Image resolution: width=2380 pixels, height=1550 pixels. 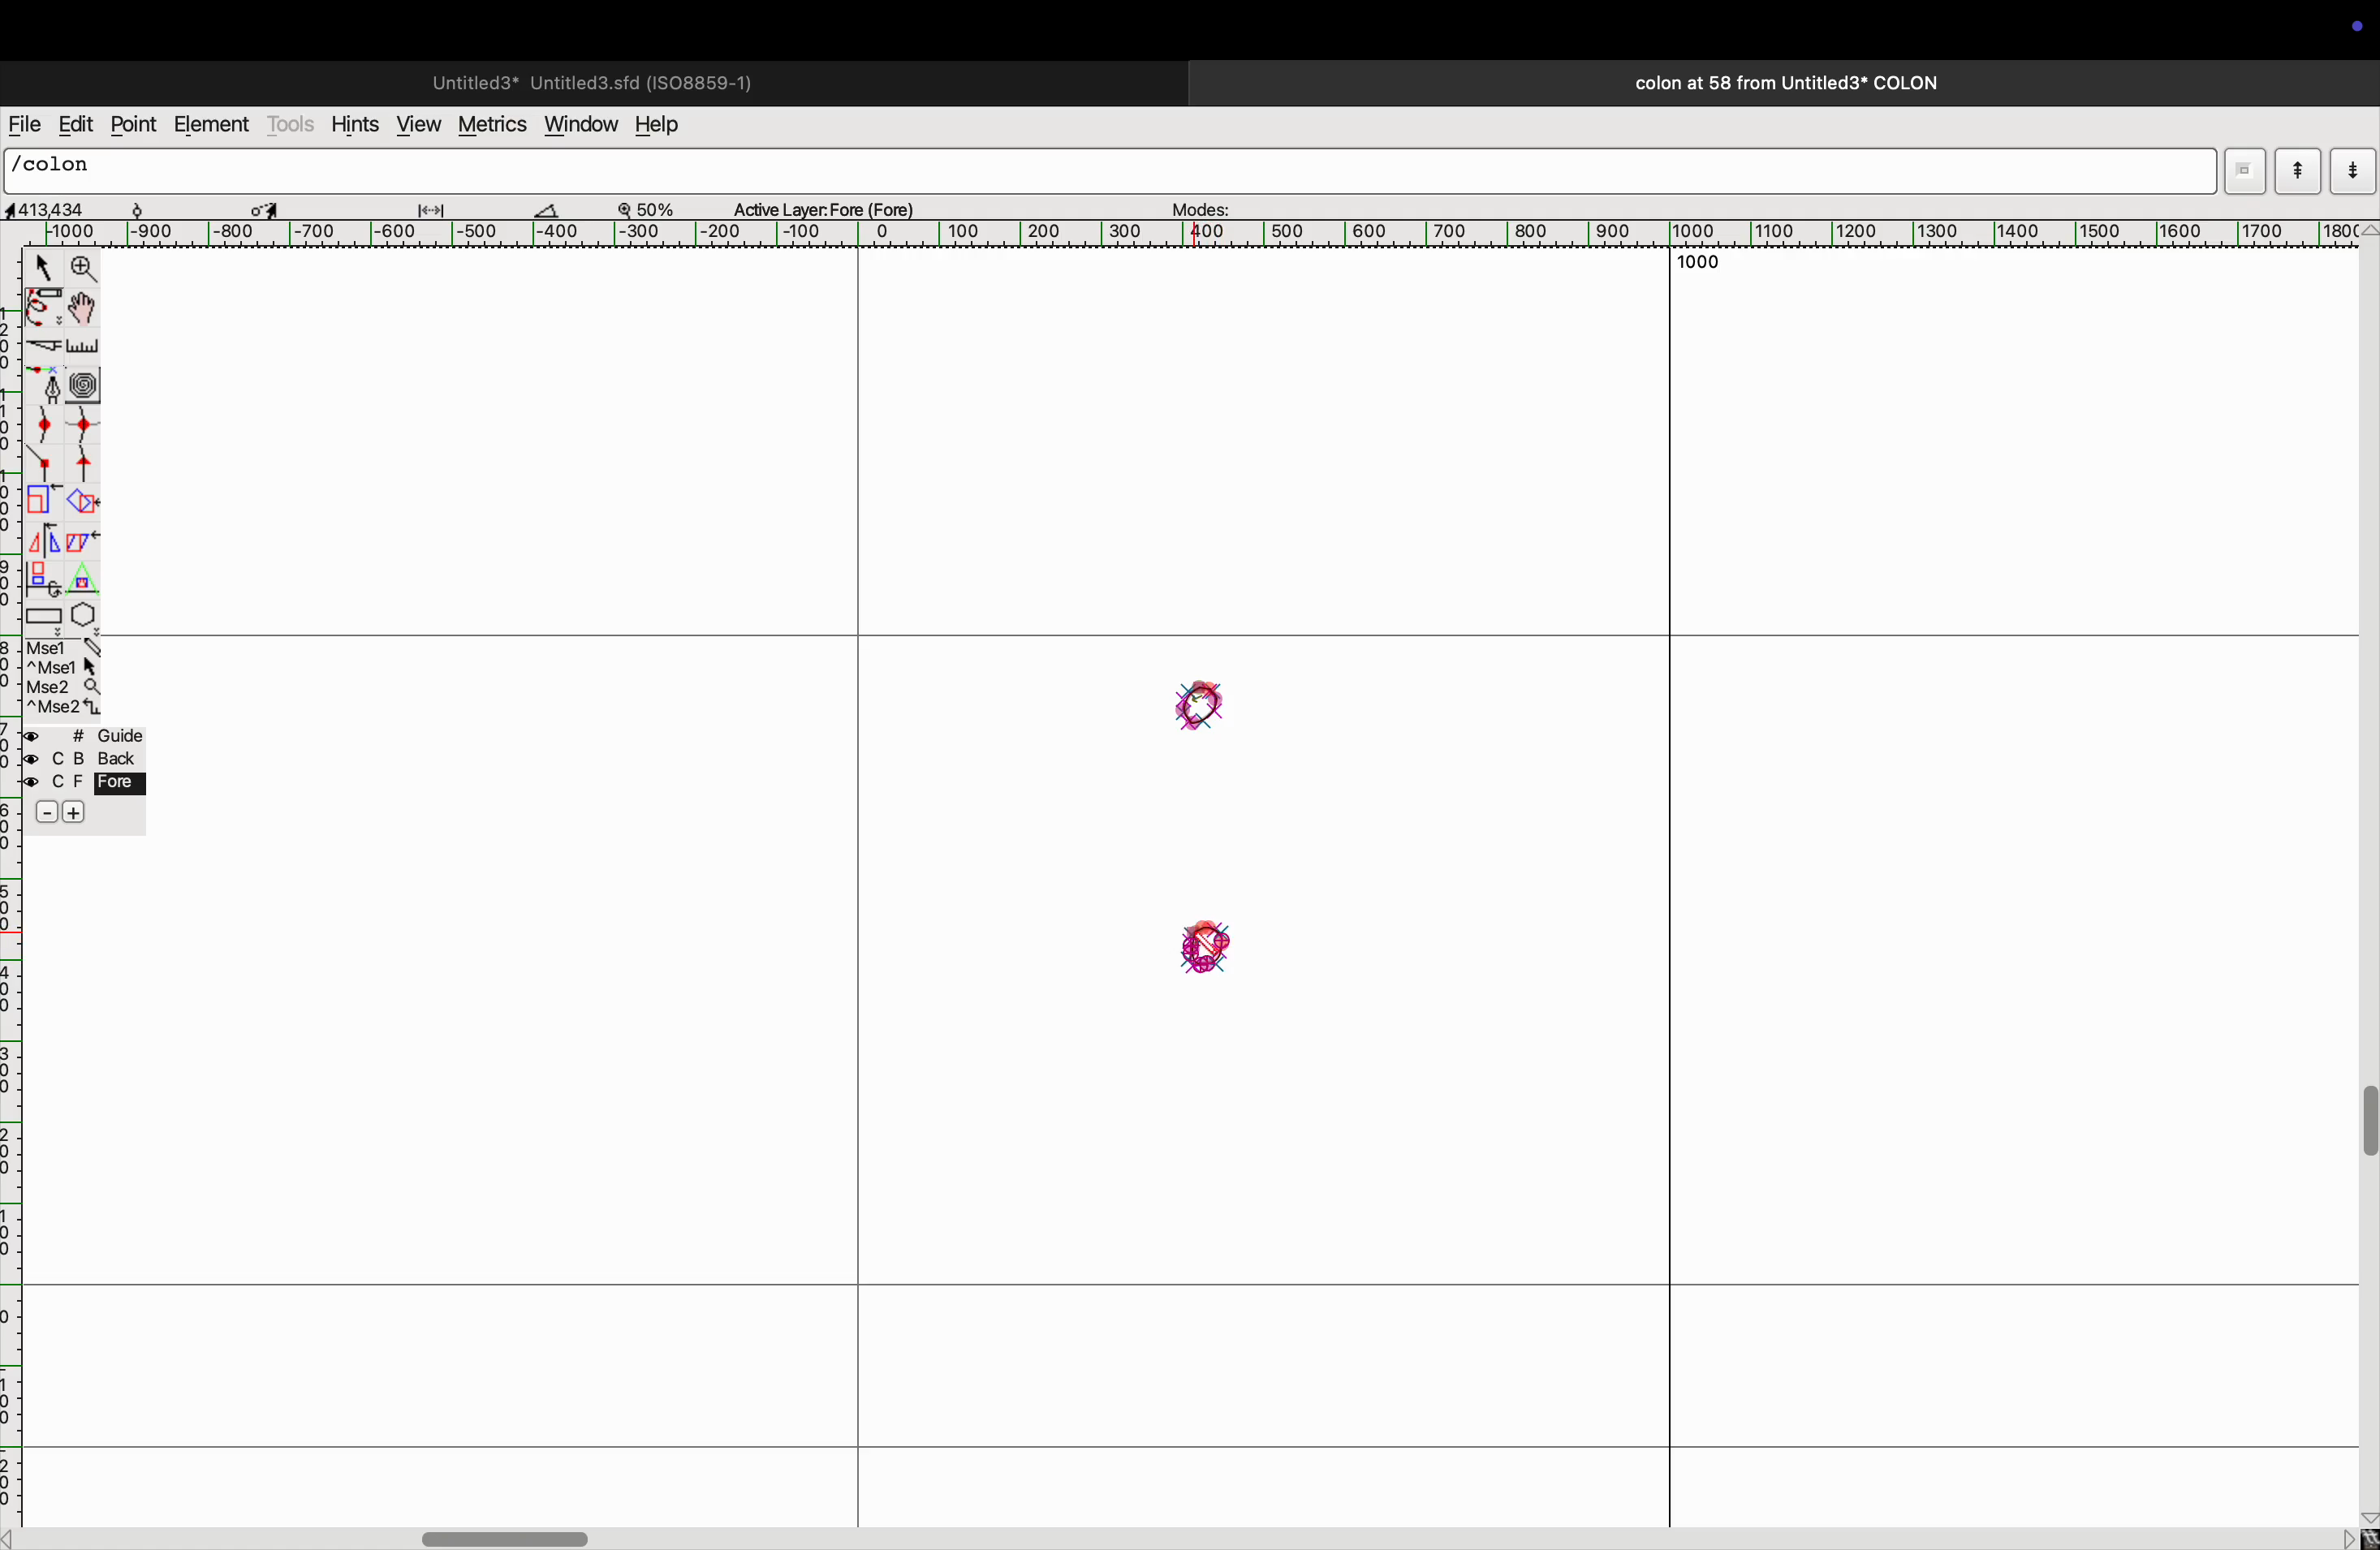 What do you see at coordinates (75, 124) in the screenshot?
I see `edit` at bounding box center [75, 124].